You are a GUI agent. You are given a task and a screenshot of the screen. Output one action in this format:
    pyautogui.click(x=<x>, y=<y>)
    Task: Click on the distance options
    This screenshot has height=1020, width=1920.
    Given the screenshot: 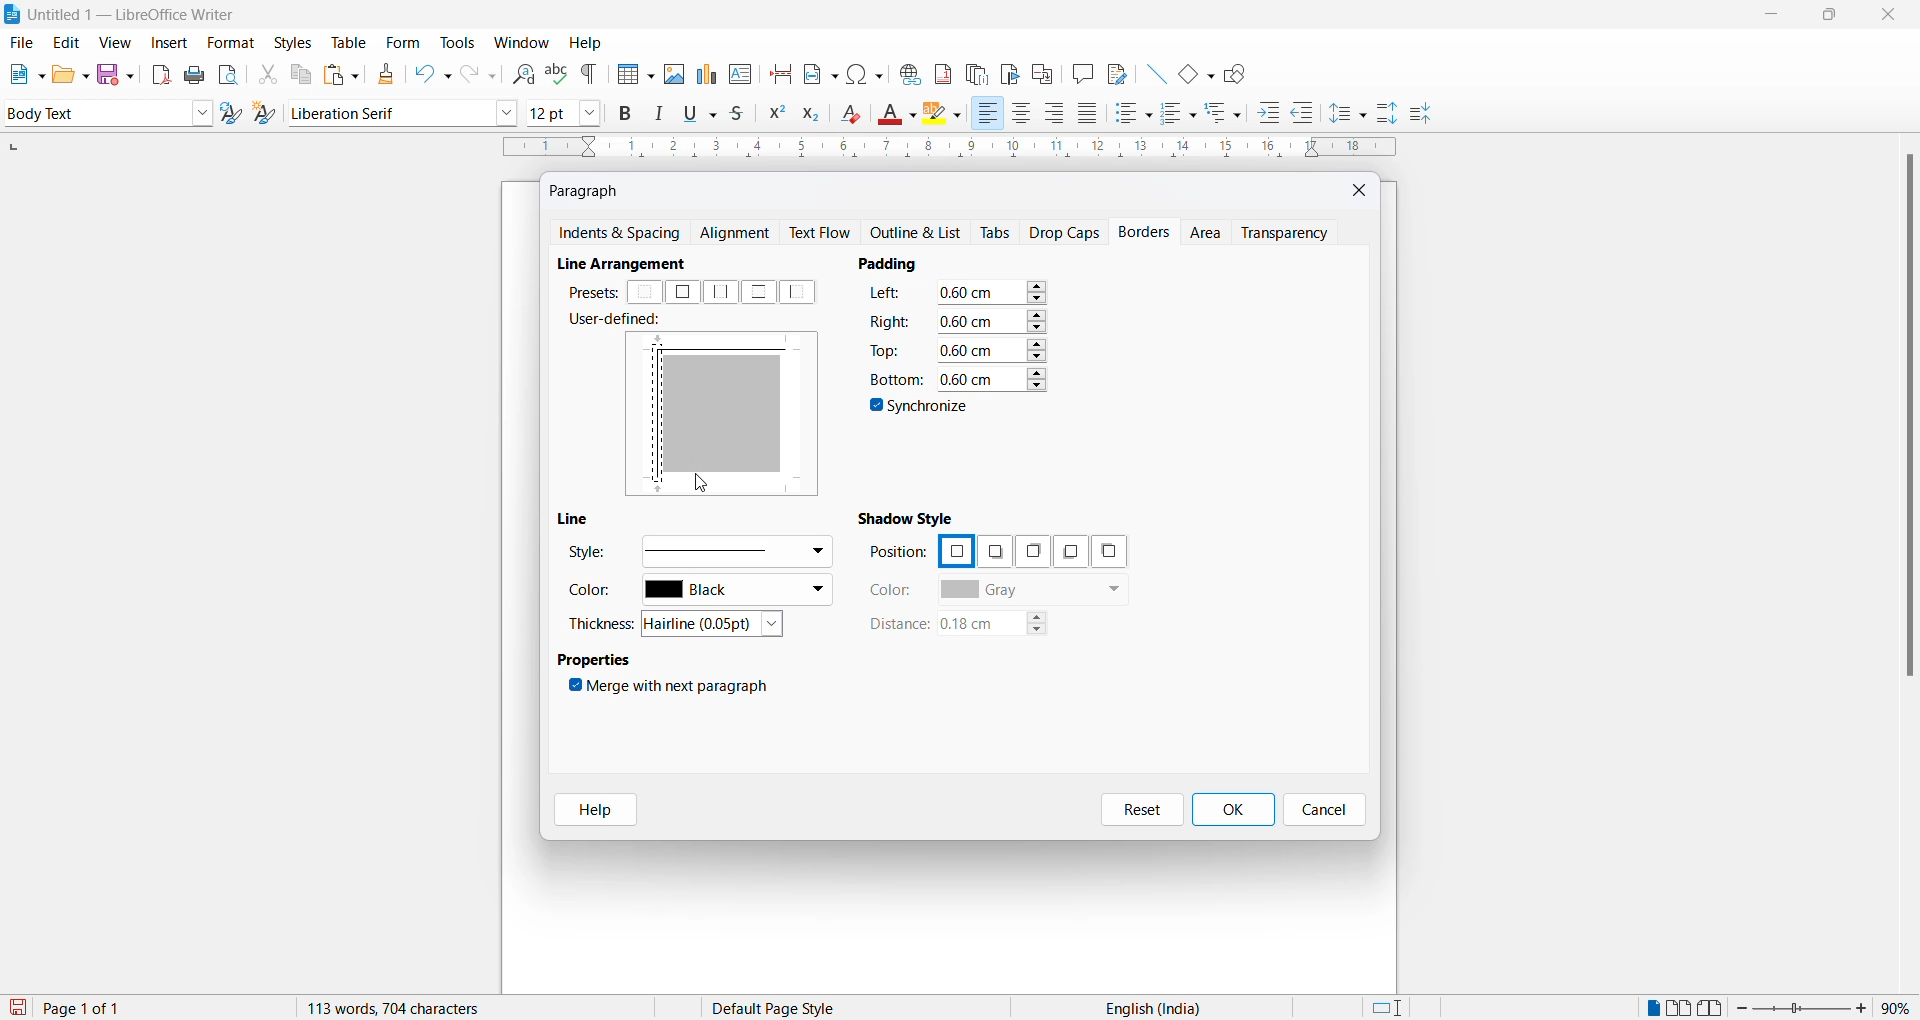 What is the action you would take?
    pyautogui.click(x=1003, y=627)
    